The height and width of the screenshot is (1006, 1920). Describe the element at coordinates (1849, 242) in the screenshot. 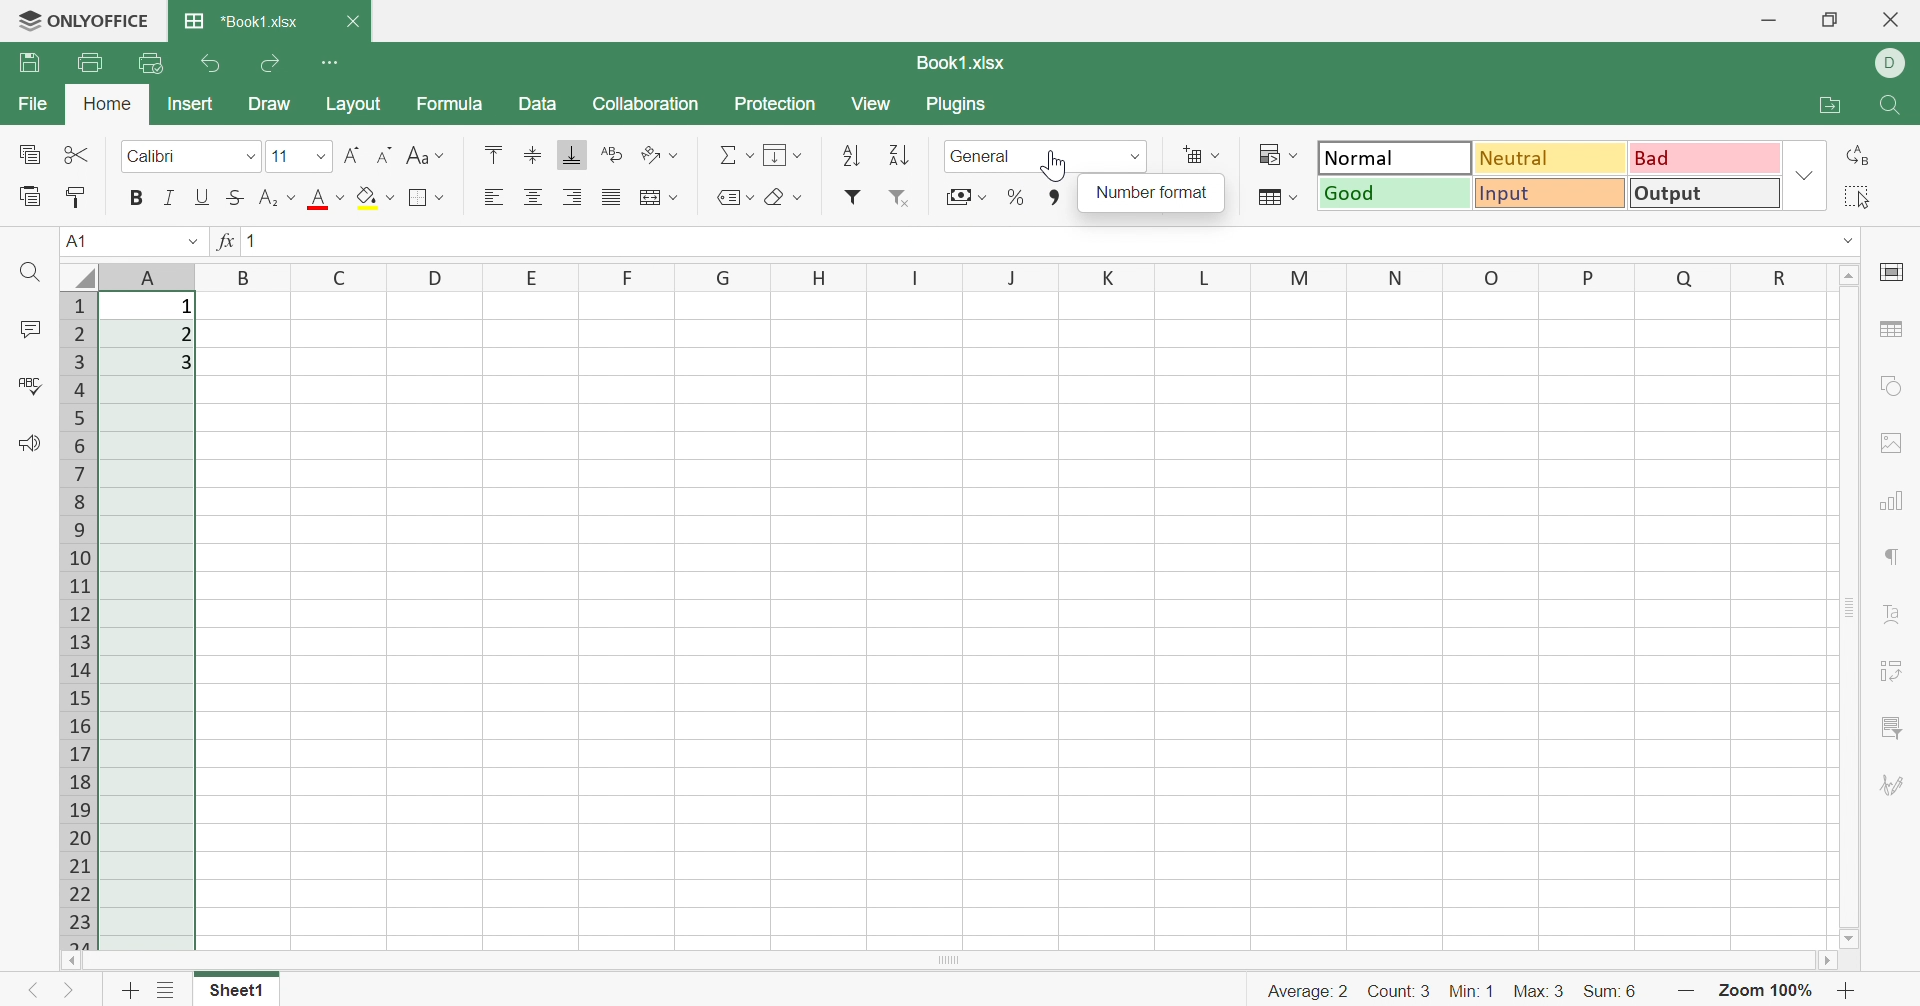

I see `Drop down` at that location.